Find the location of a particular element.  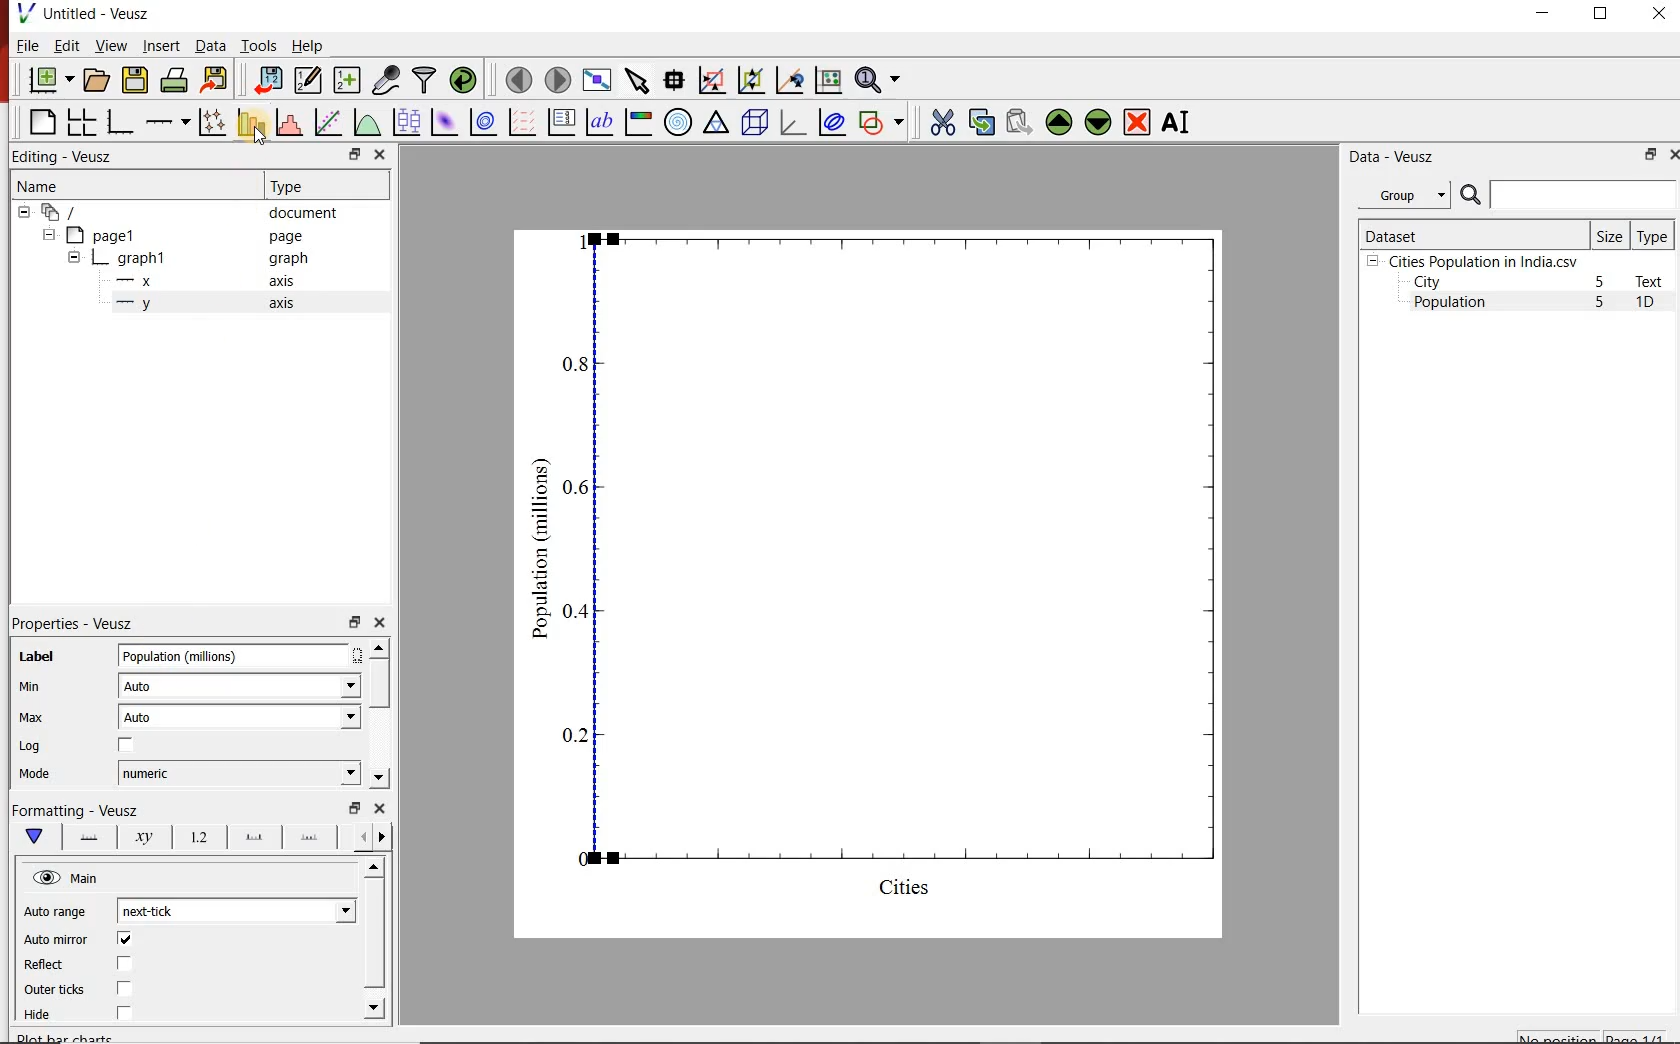

y axis is located at coordinates (209, 304).